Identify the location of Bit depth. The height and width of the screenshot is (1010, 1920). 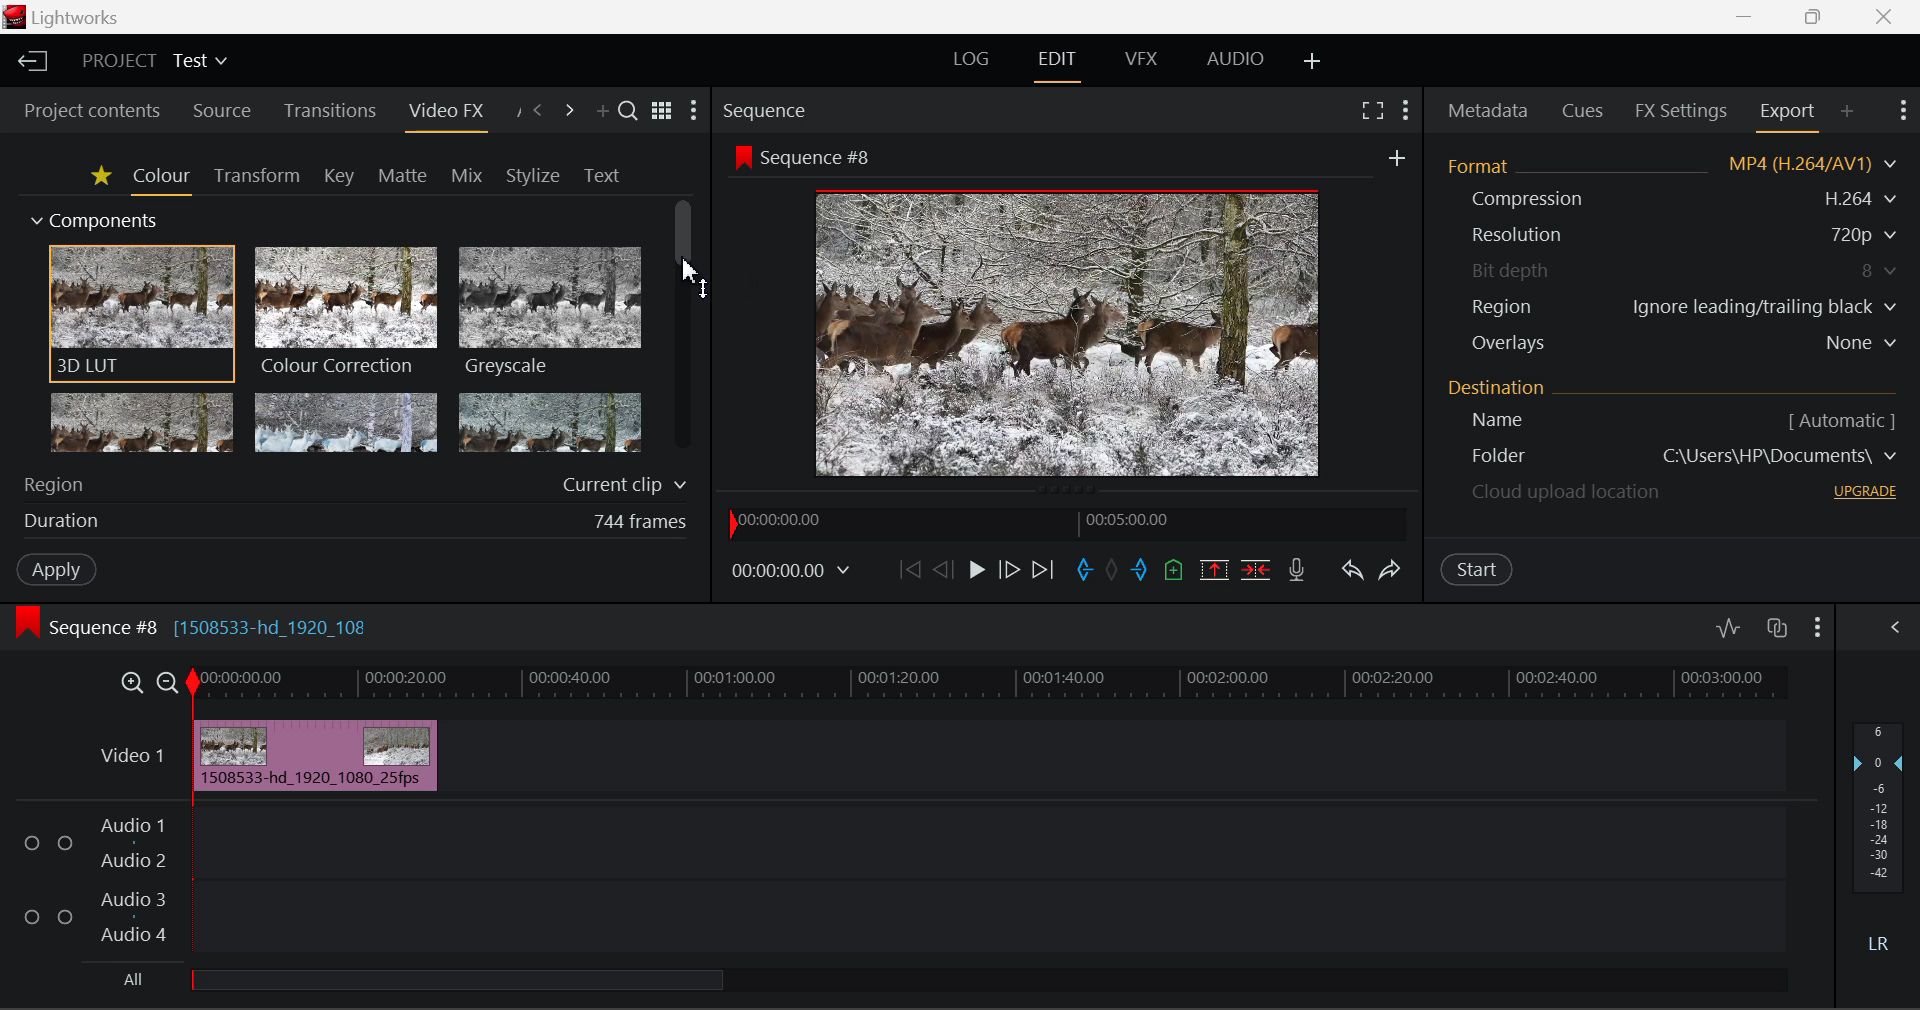
(1513, 267).